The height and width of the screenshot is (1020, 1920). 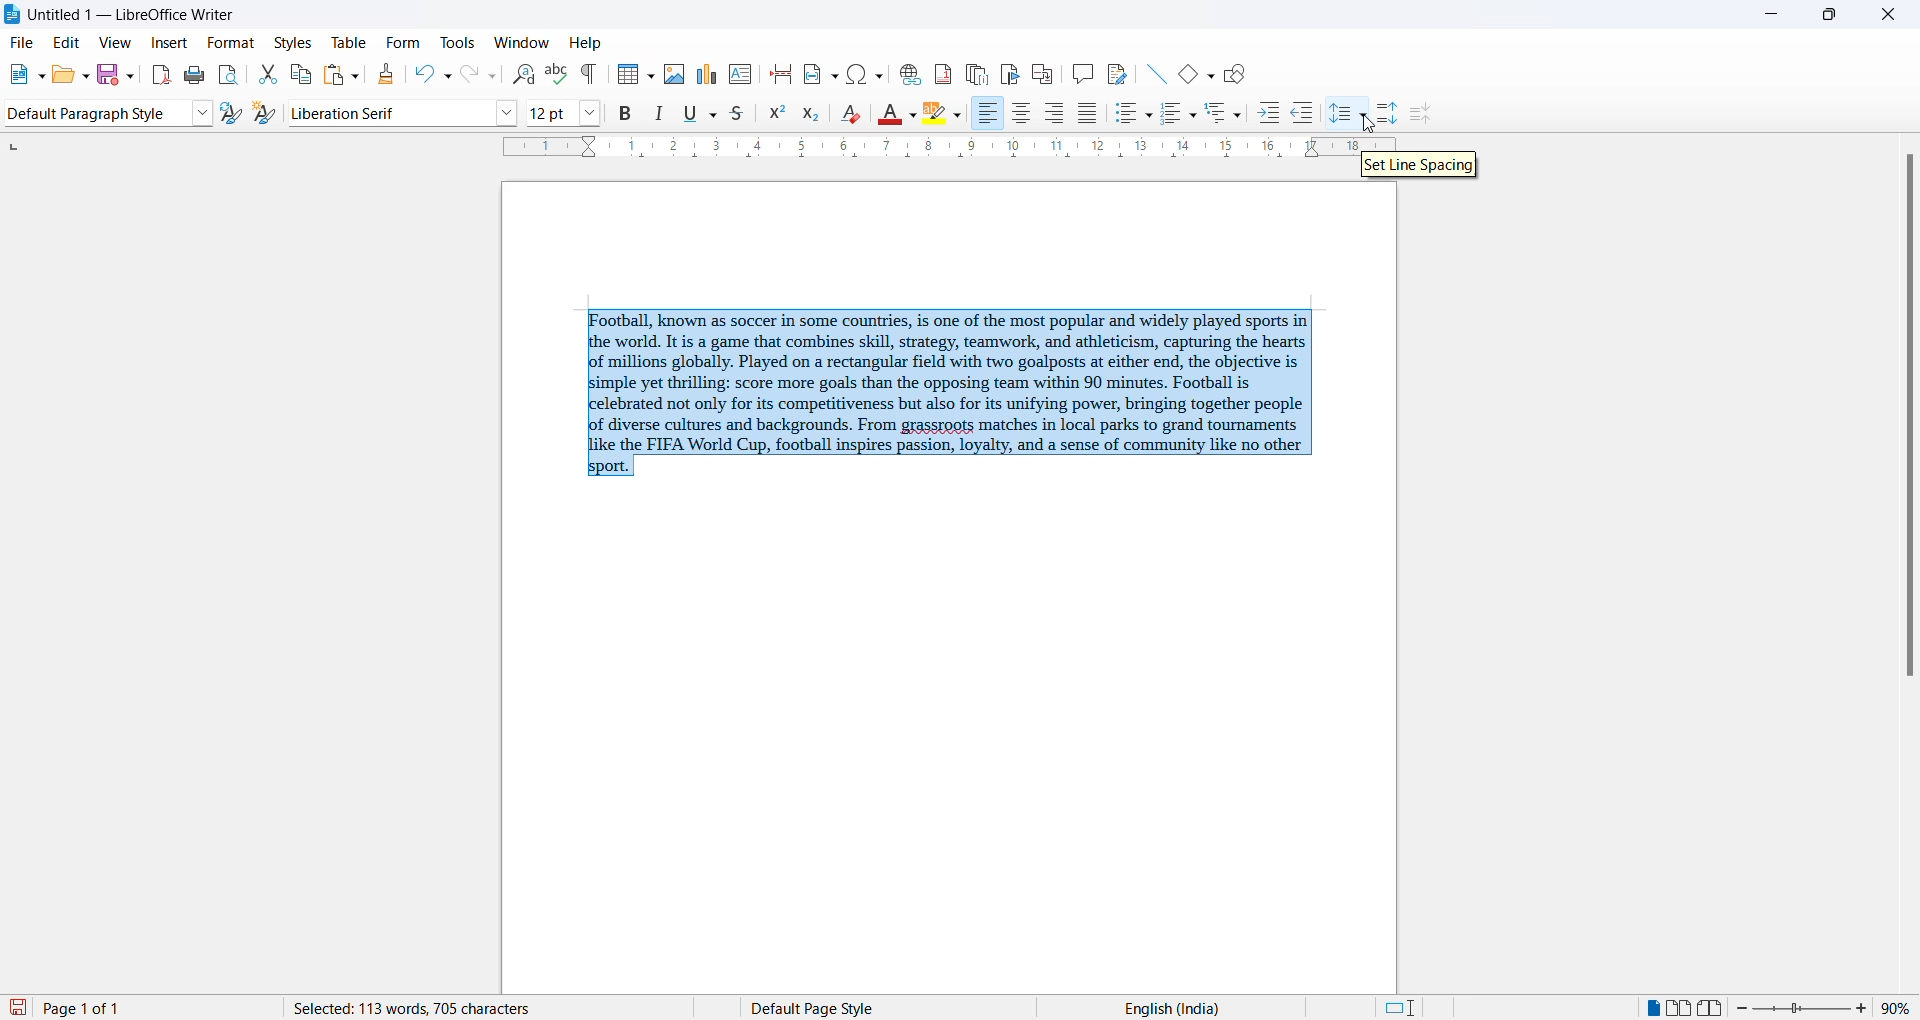 What do you see at coordinates (1648, 1008) in the screenshot?
I see `single page view` at bounding box center [1648, 1008].